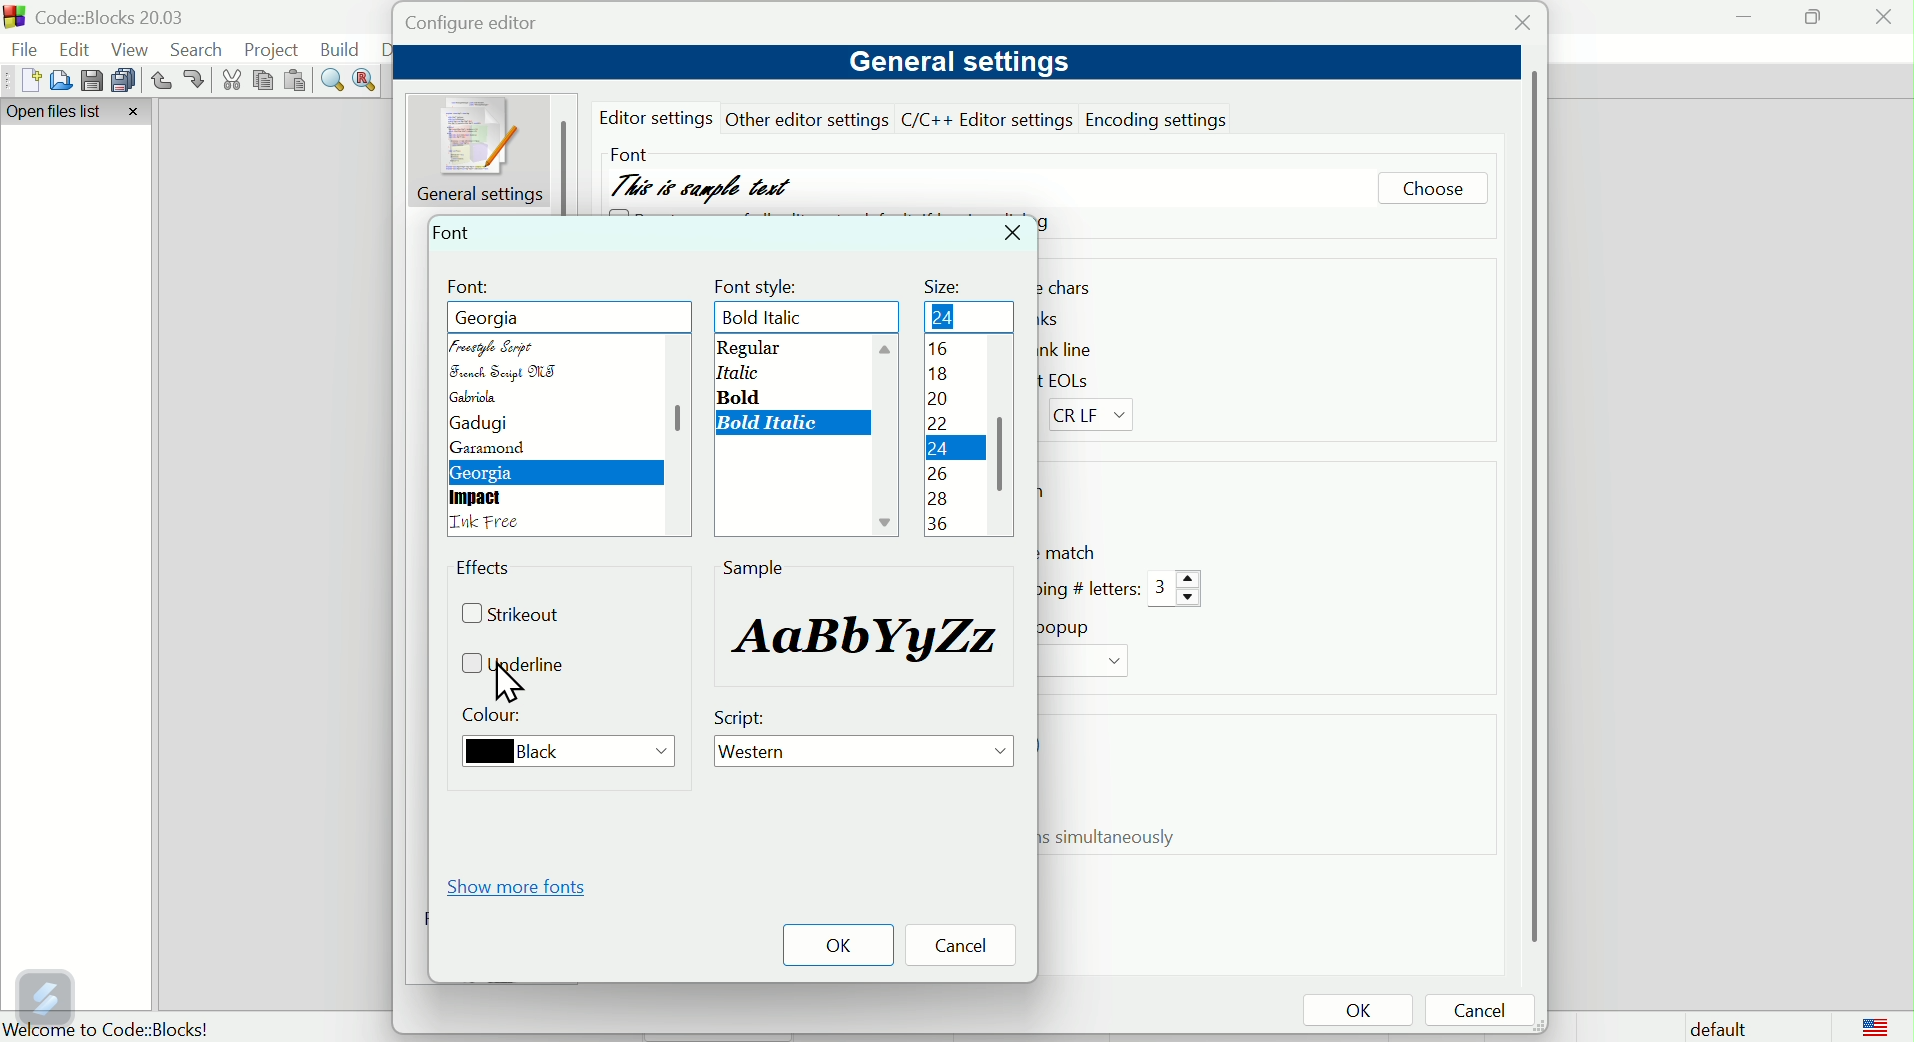 Image resolution: width=1914 pixels, height=1042 pixels. I want to click on General setting, so click(484, 149).